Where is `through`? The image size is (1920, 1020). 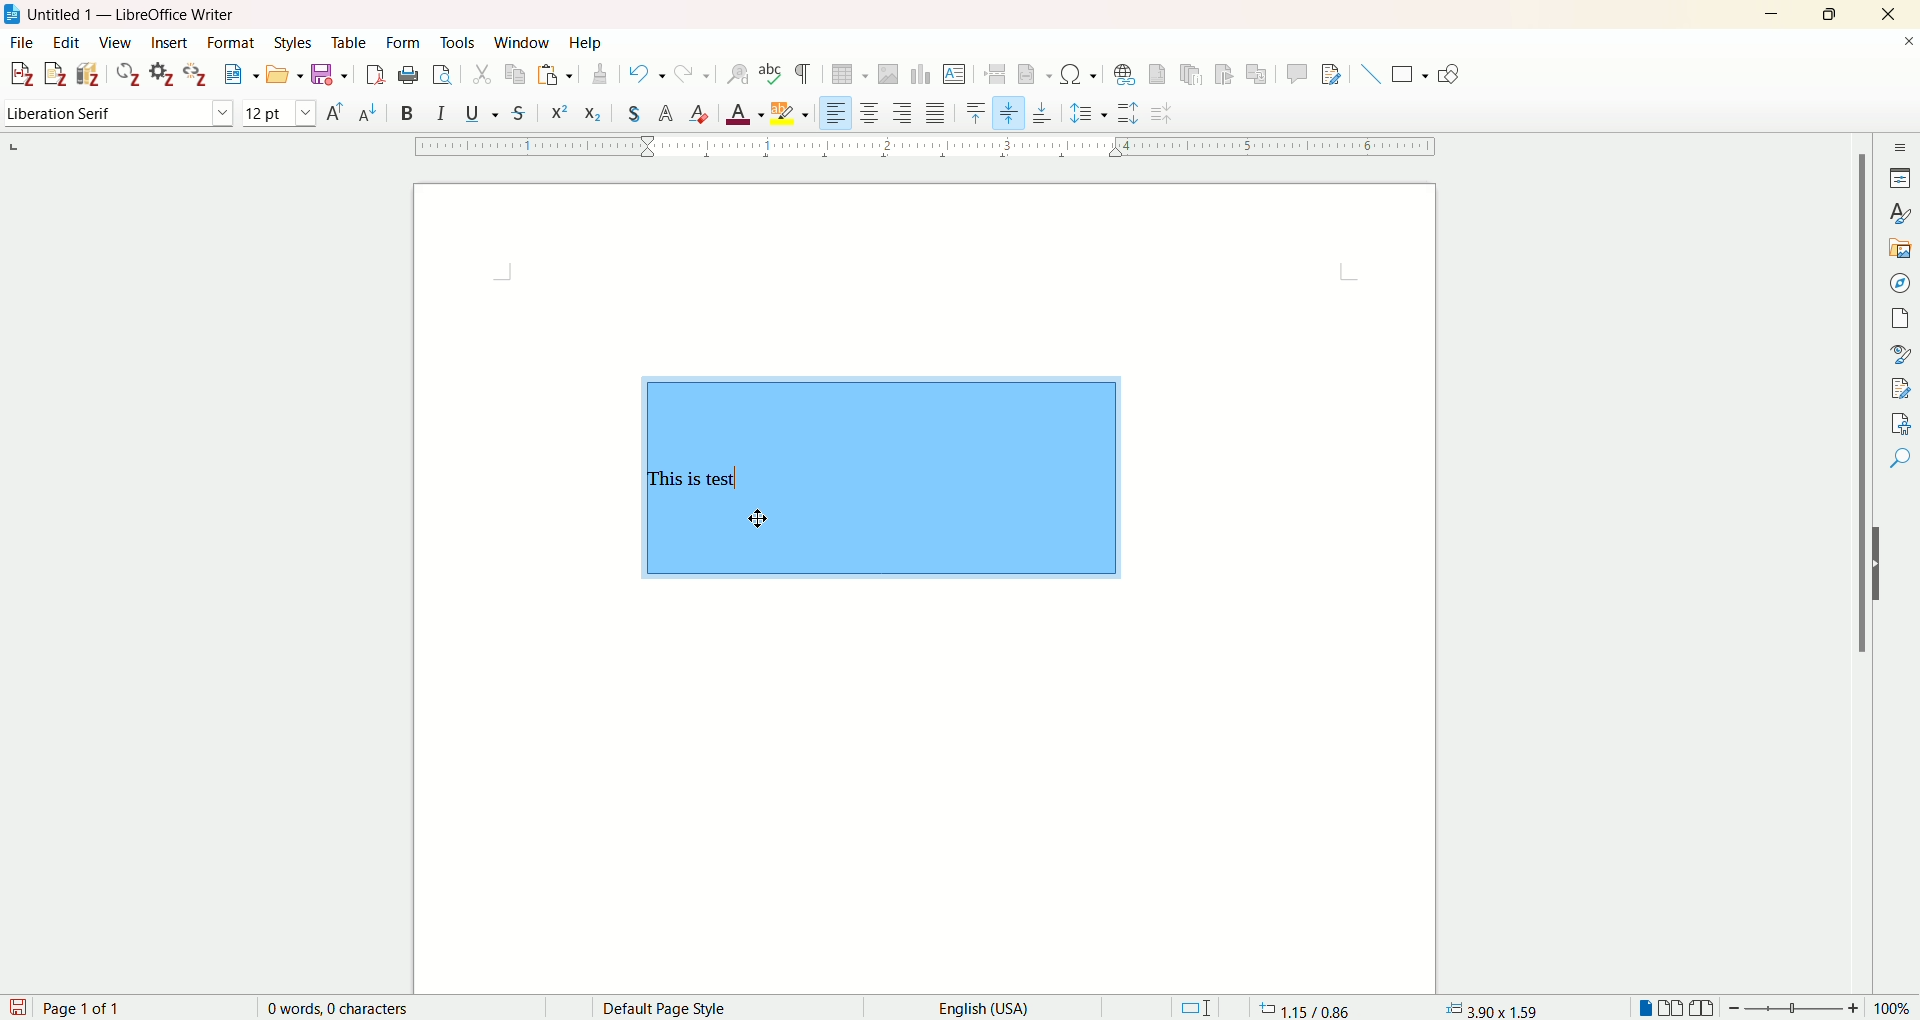
through is located at coordinates (242, 115).